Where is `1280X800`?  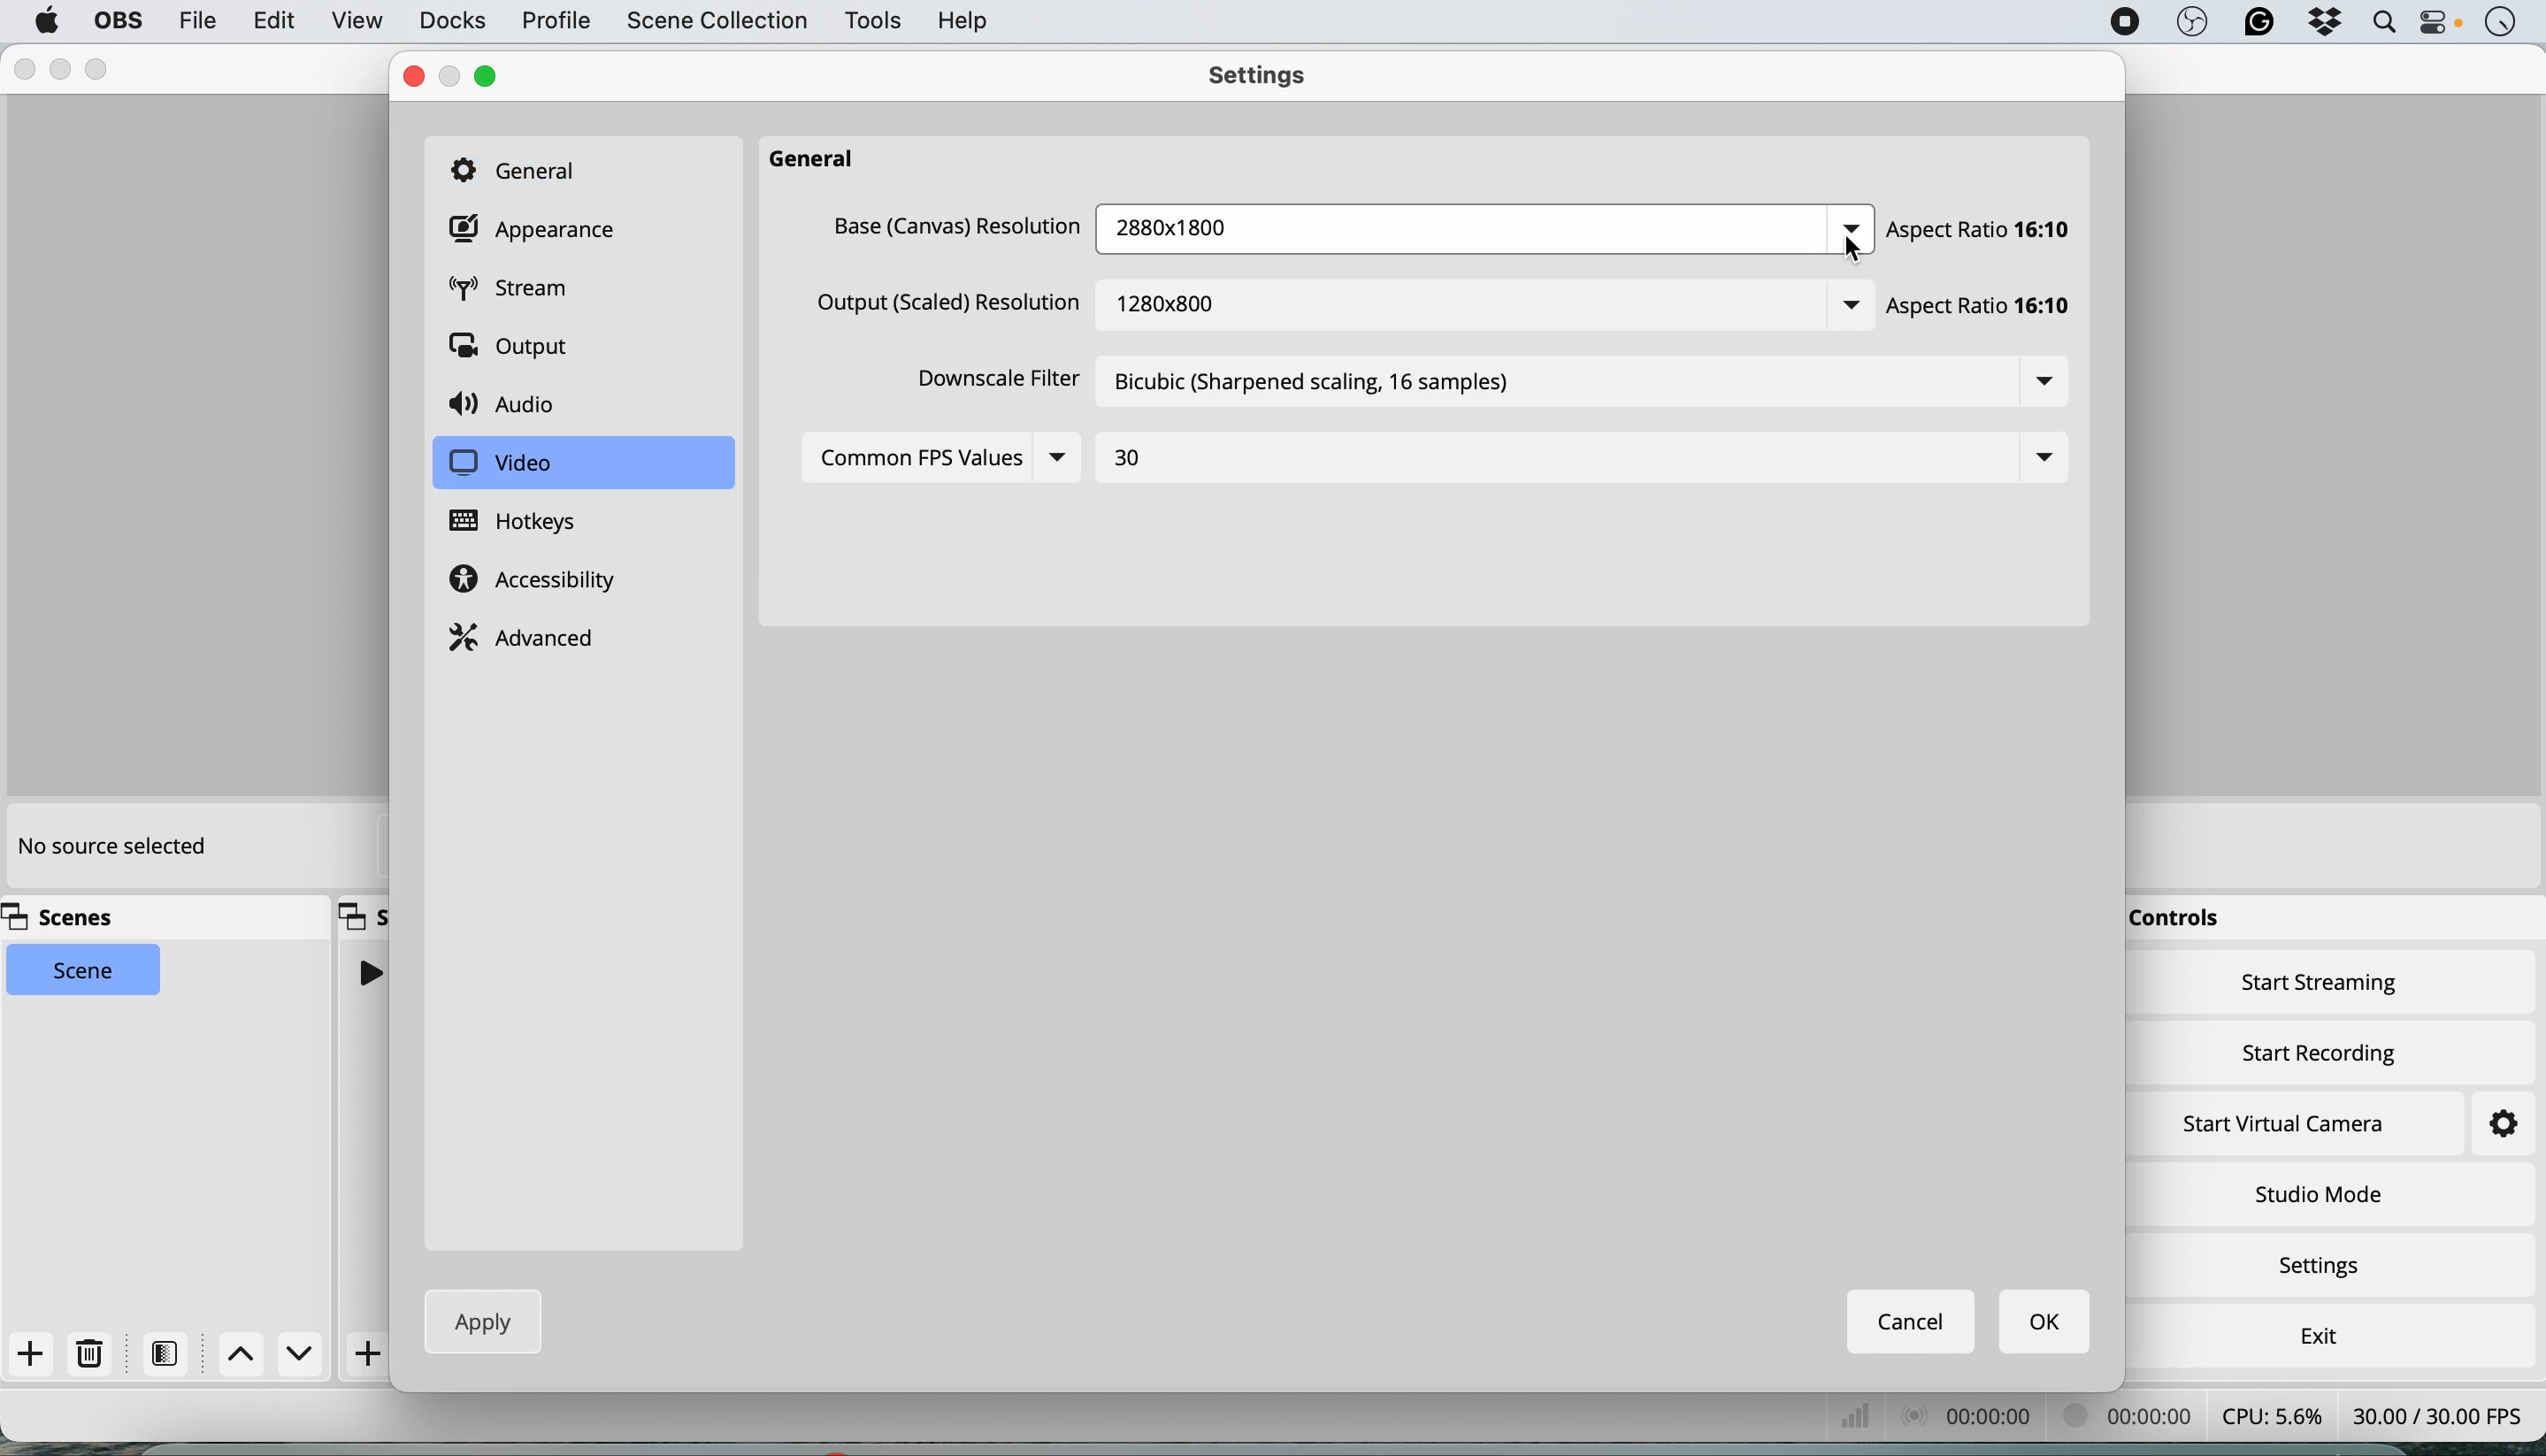 1280X800 is located at coordinates (1181, 297).